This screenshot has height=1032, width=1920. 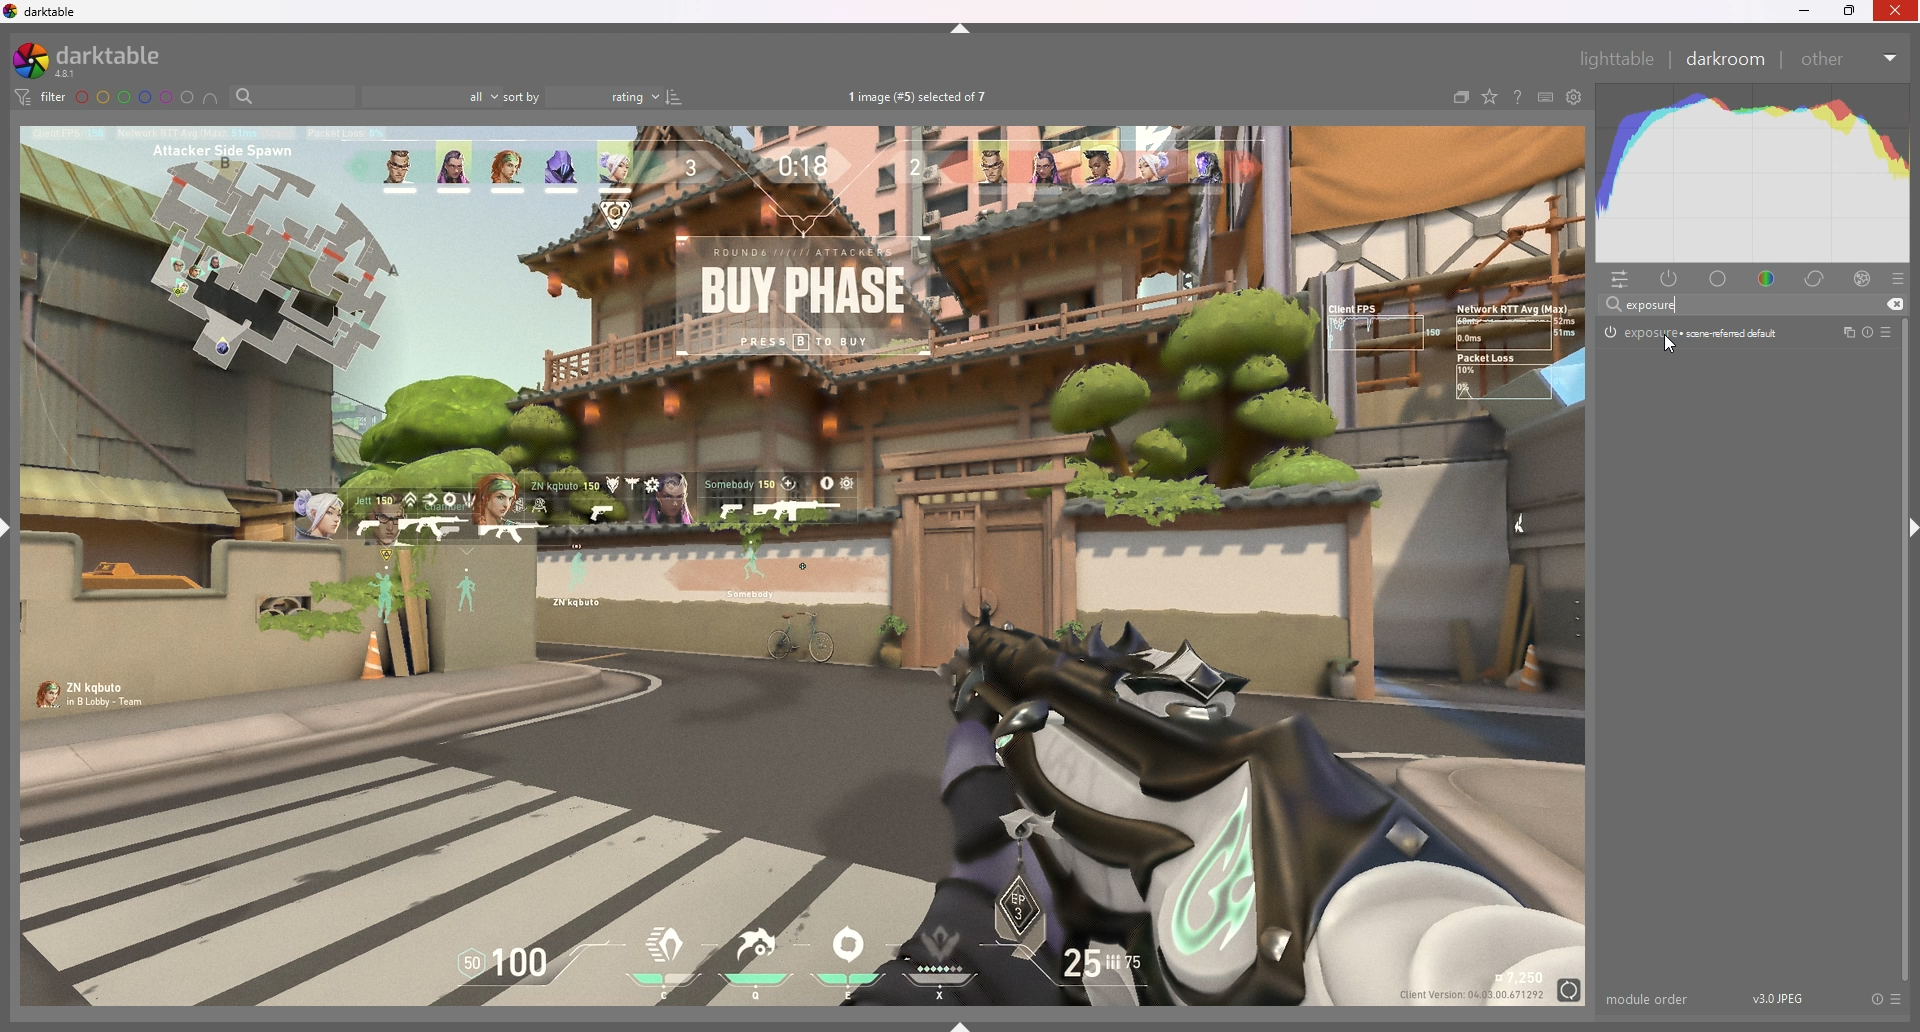 I want to click on change type of overlays, so click(x=1491, y=97).